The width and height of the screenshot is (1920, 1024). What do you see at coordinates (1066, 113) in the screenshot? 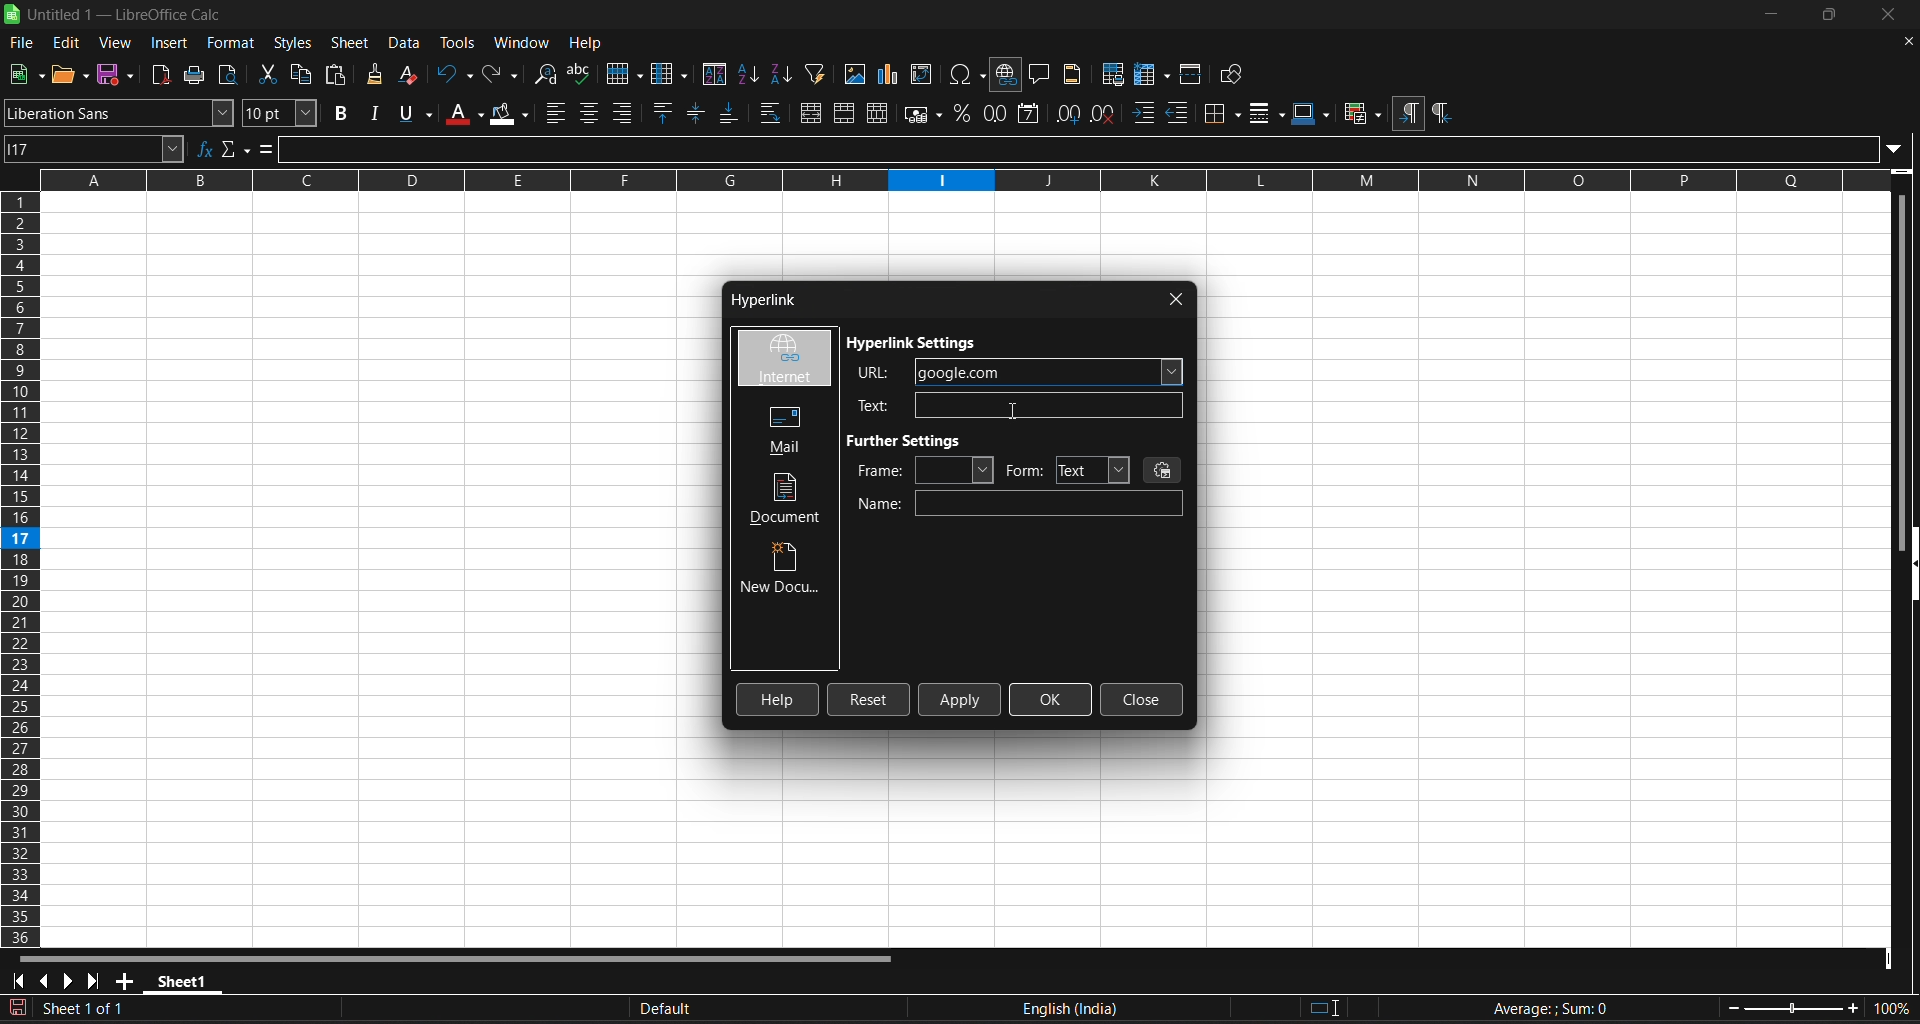
I see `add decimal place` at bounding box center [1066, 113].